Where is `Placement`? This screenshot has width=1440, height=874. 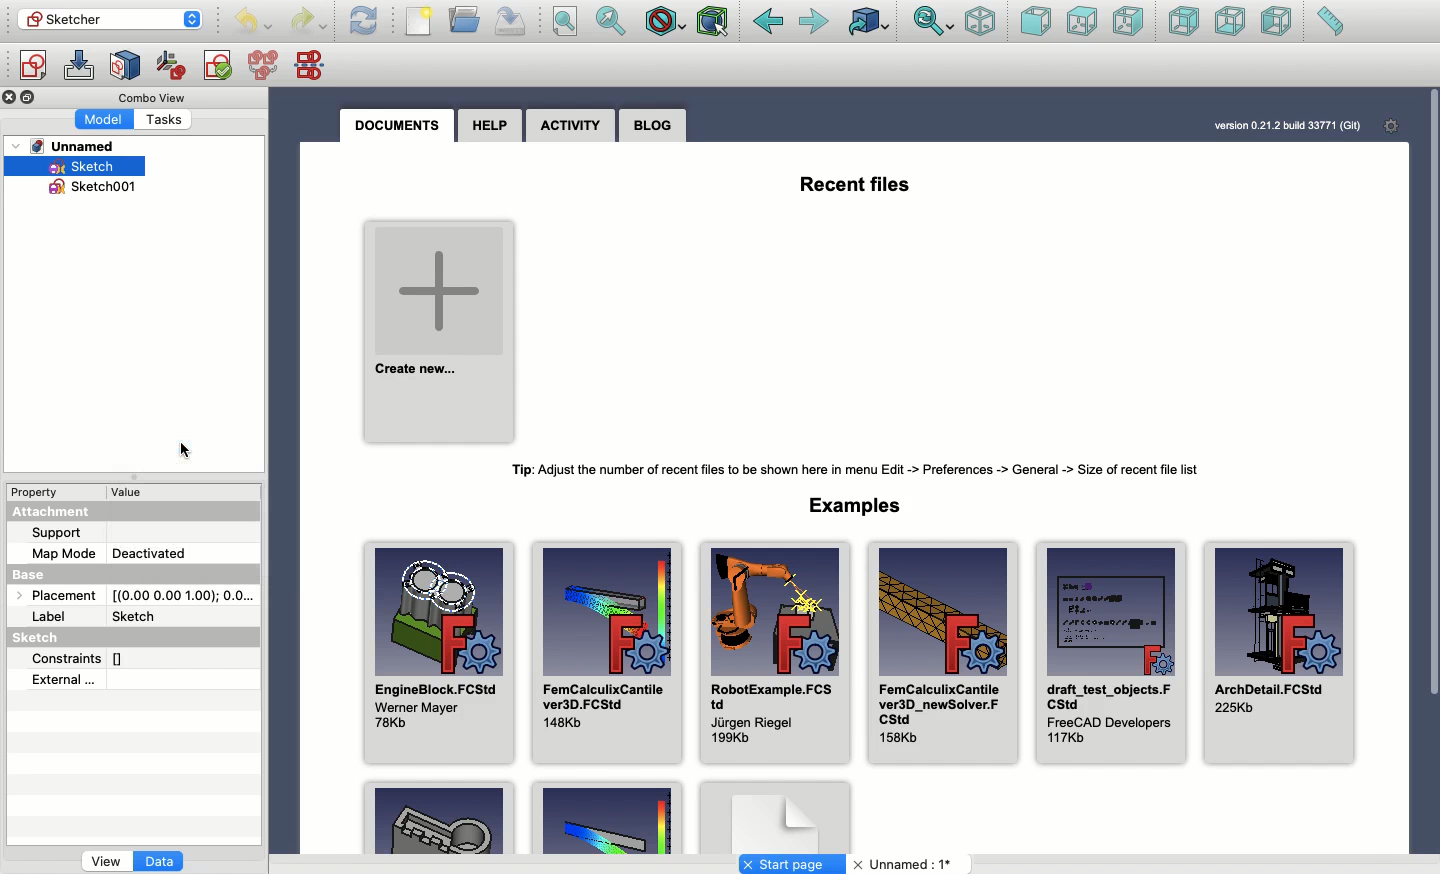
Placement is located at coordinates (52, 594).